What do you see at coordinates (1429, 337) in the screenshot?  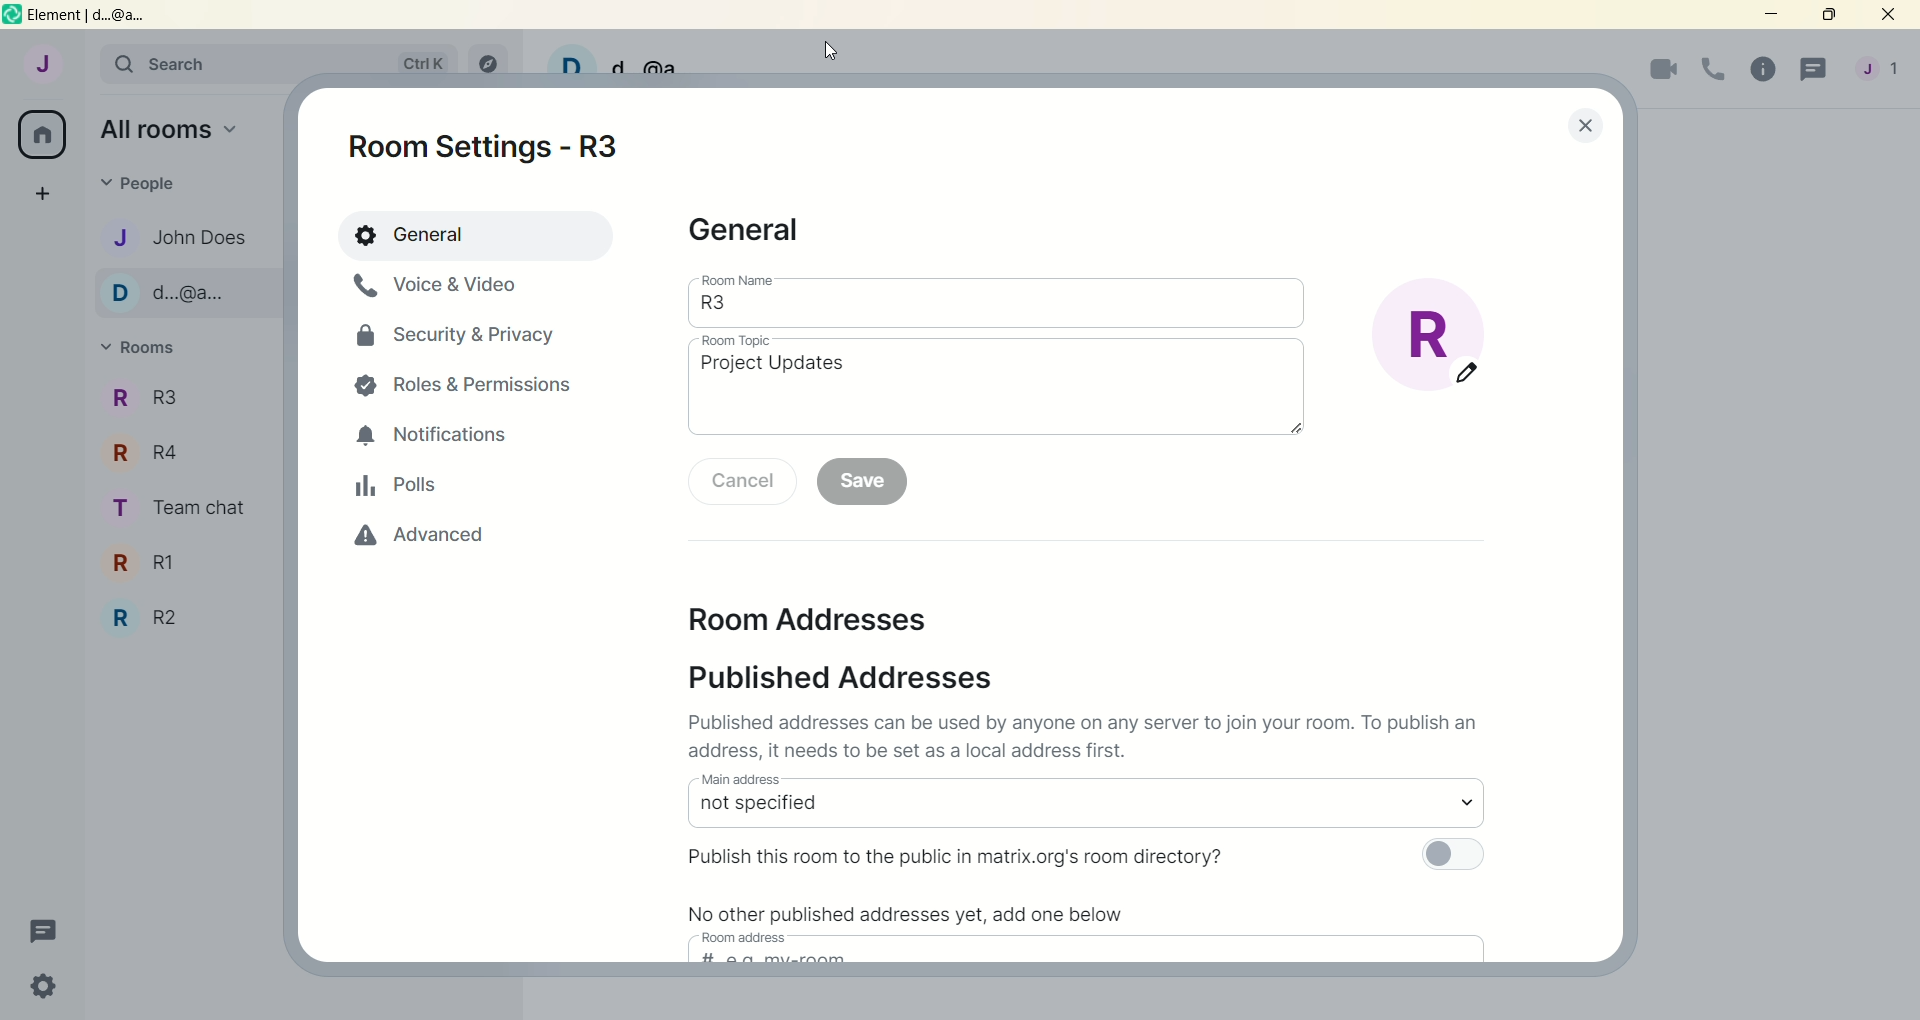 I see `edit room display picture` at bounding box center [1429, 337].